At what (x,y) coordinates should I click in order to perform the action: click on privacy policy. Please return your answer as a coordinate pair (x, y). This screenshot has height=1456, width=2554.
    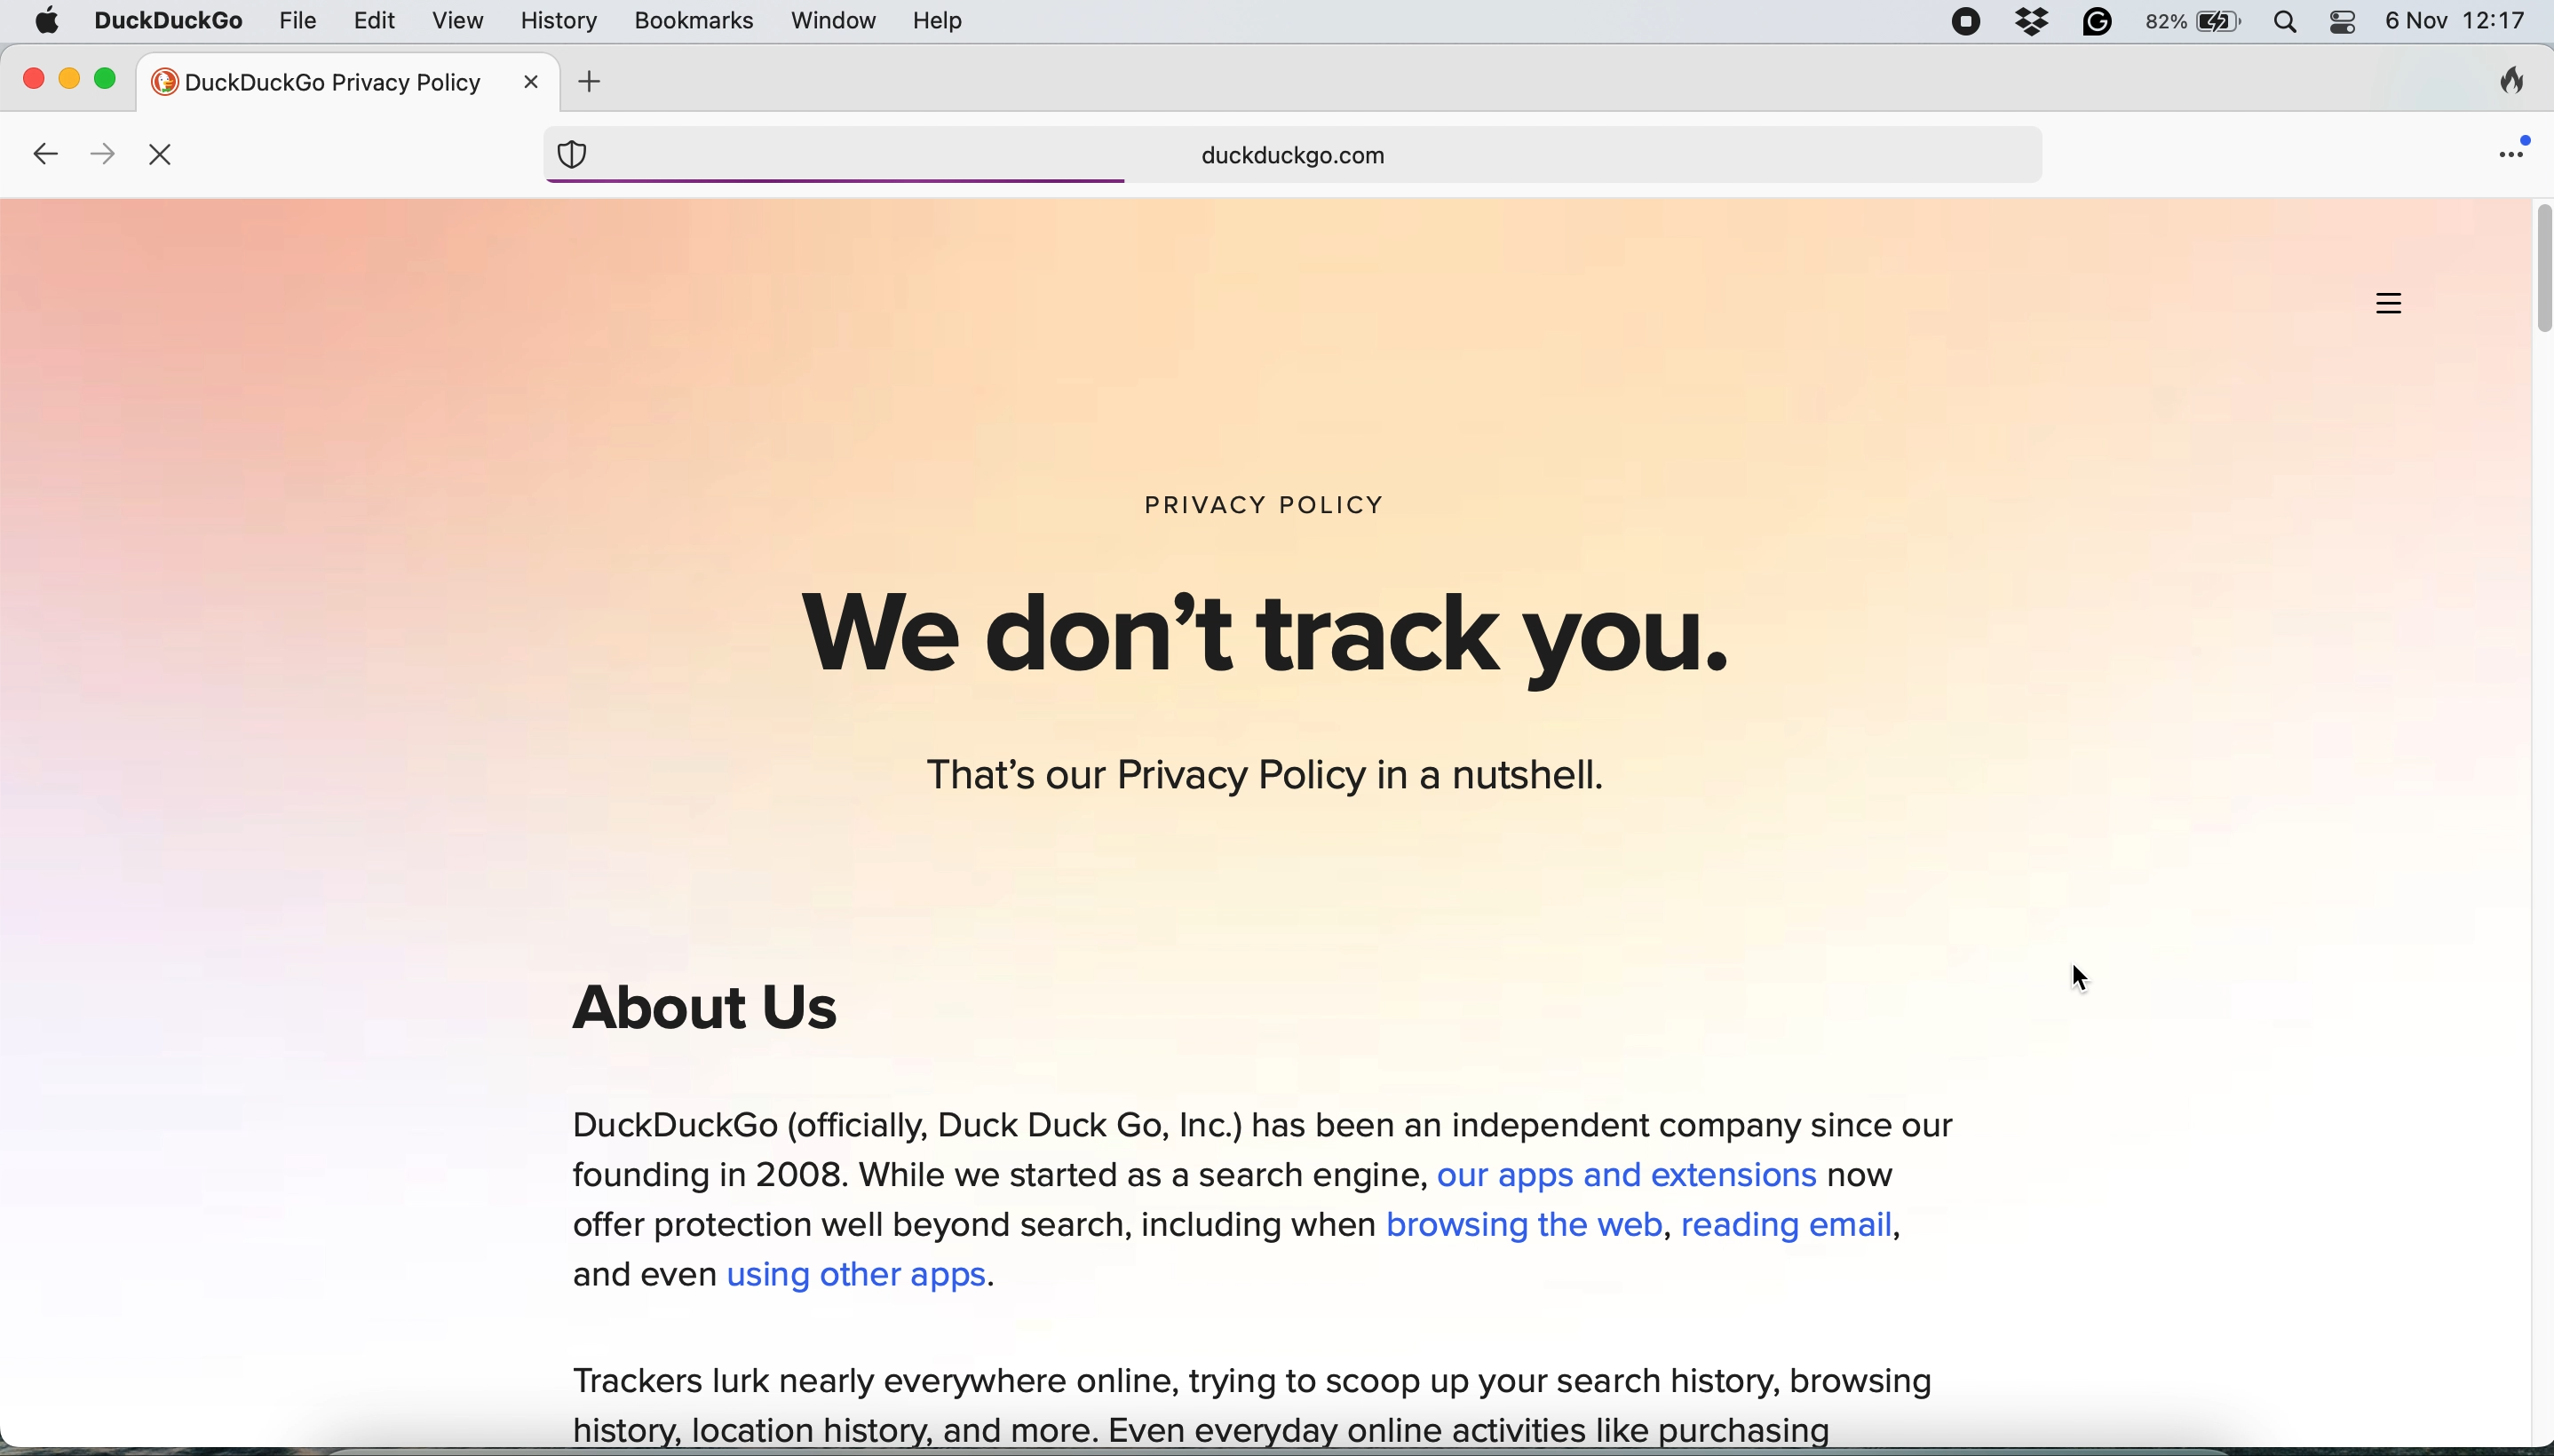
    Looking at the image, I should click on (1284, 502).